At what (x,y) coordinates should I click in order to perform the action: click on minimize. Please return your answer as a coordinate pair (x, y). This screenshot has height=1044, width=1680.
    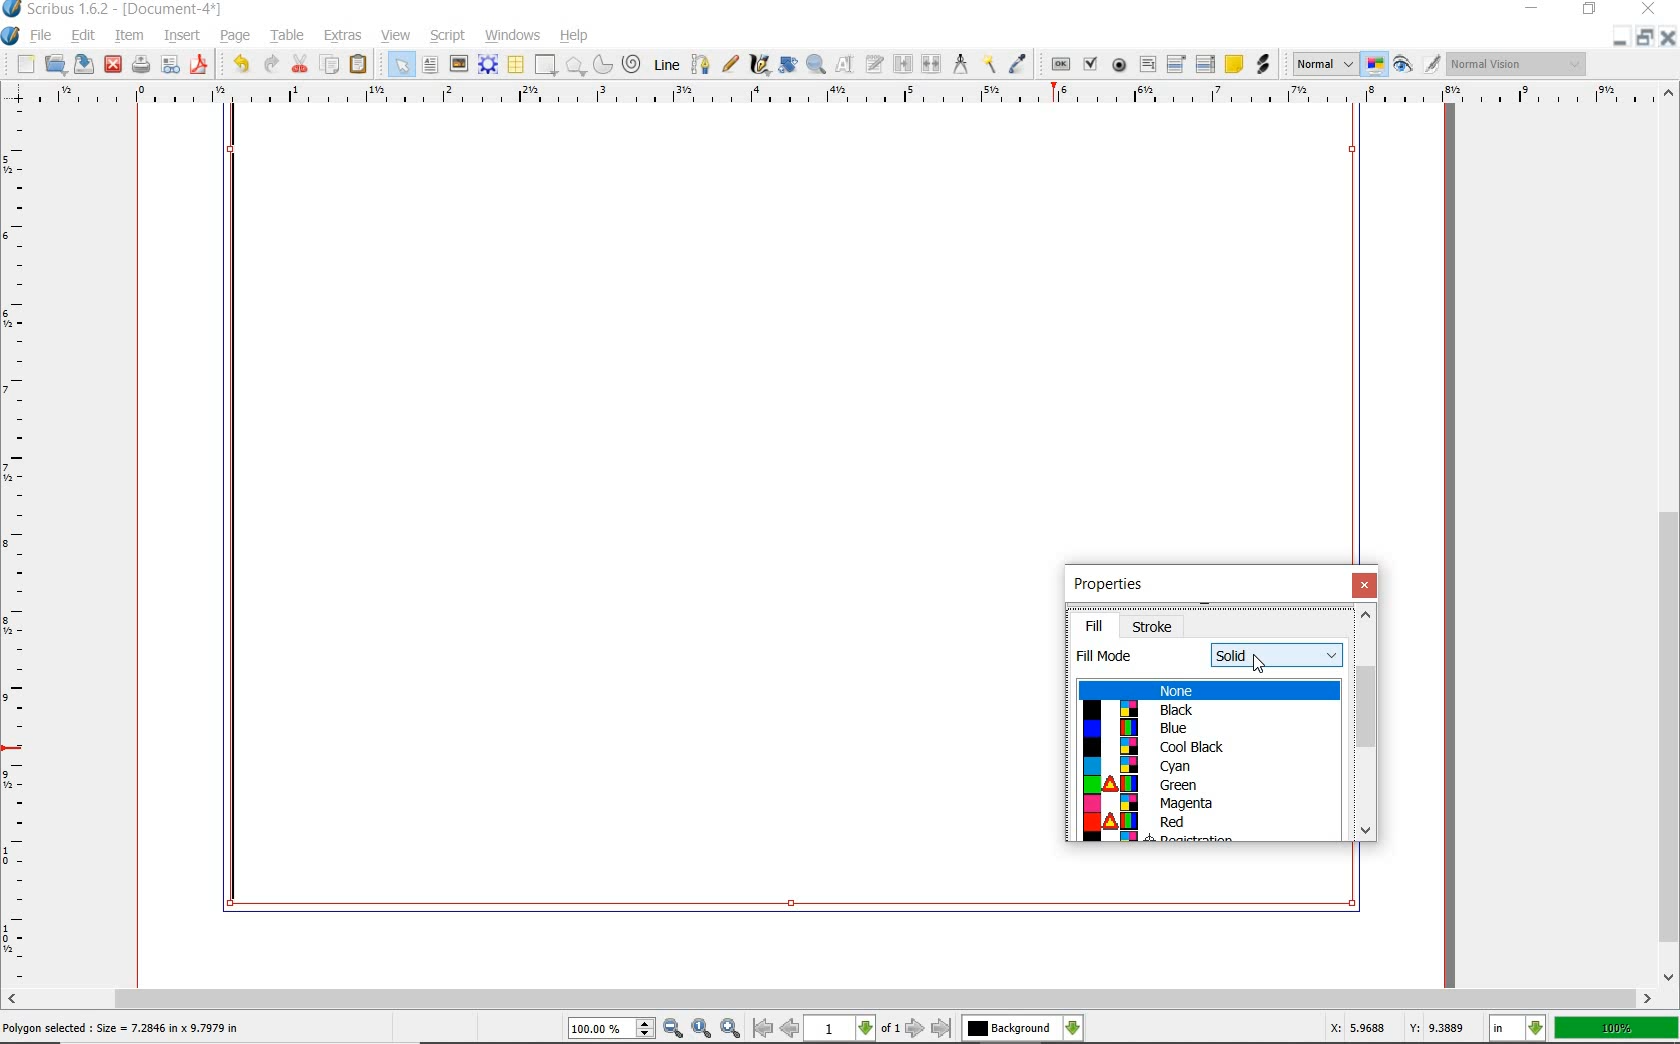
    Looking at the image, I should click on (1623, 38).